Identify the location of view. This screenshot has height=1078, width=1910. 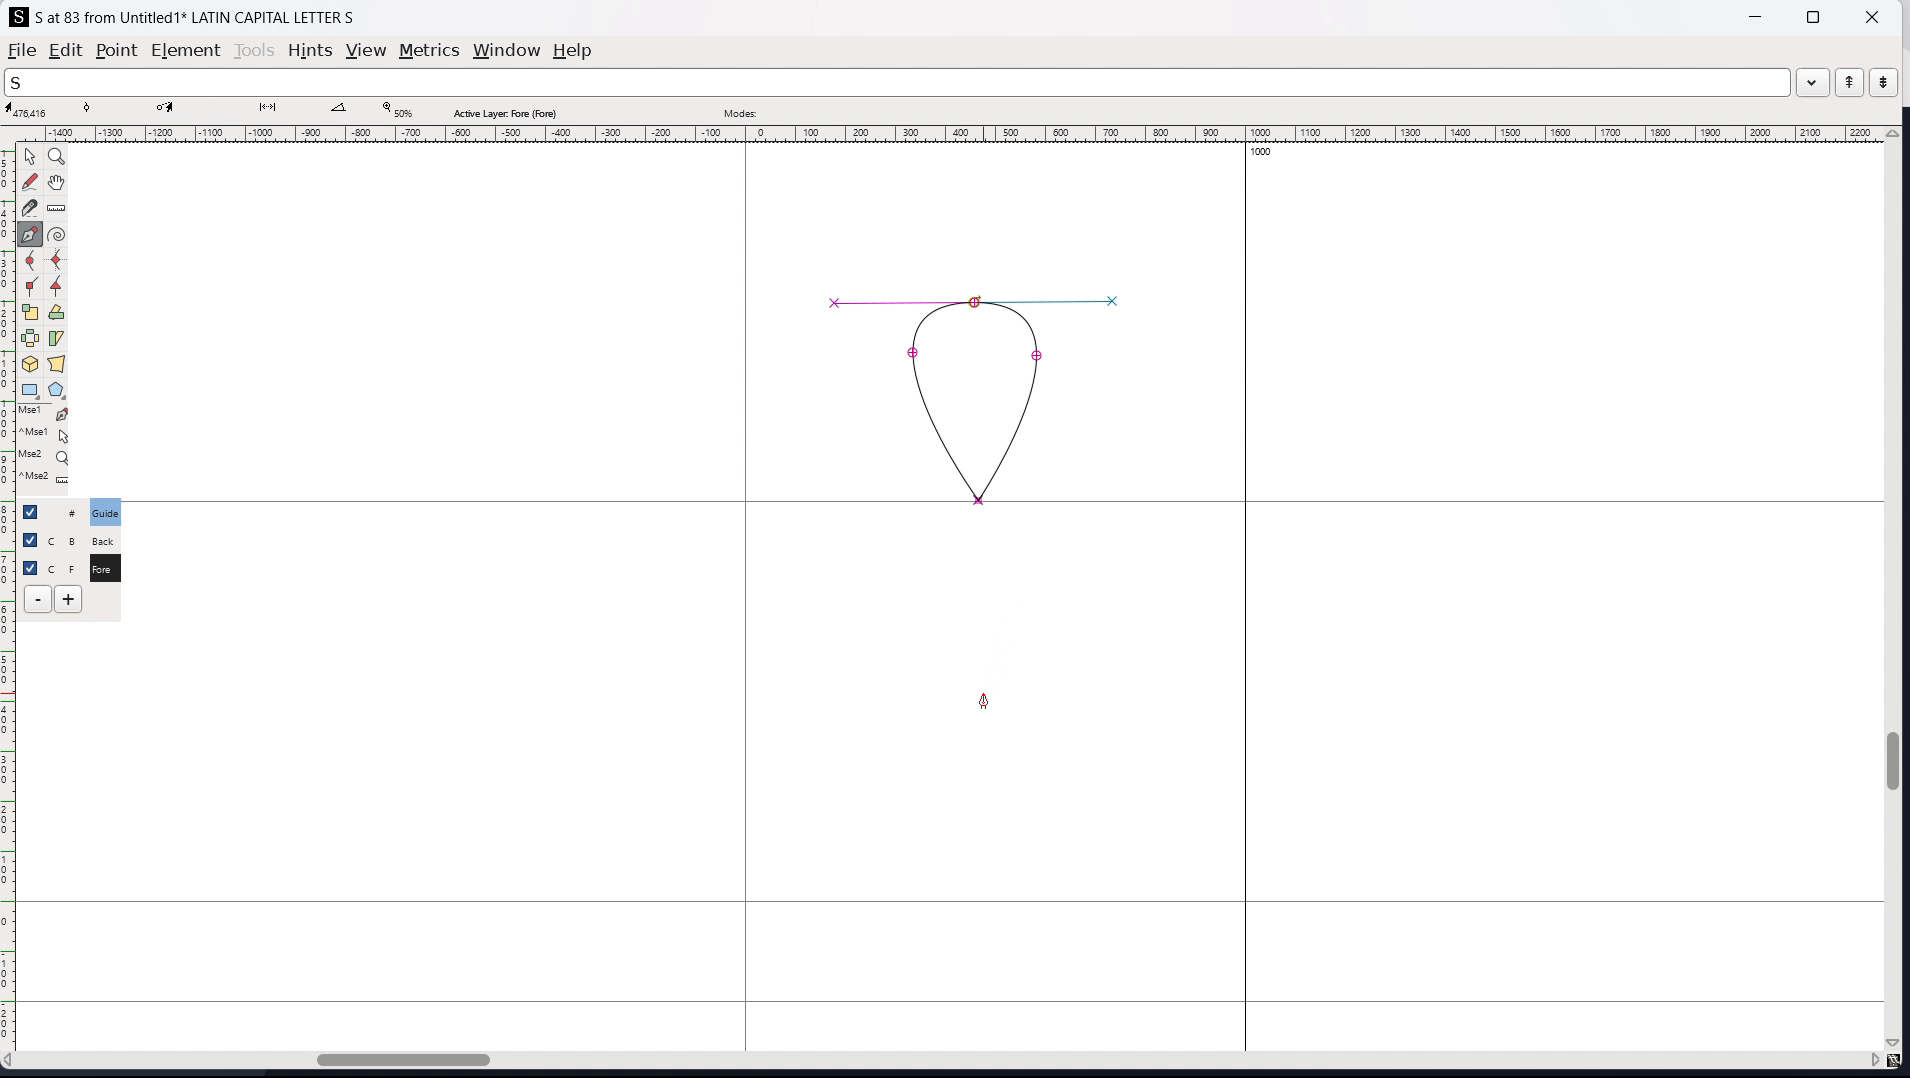
(366, 51).